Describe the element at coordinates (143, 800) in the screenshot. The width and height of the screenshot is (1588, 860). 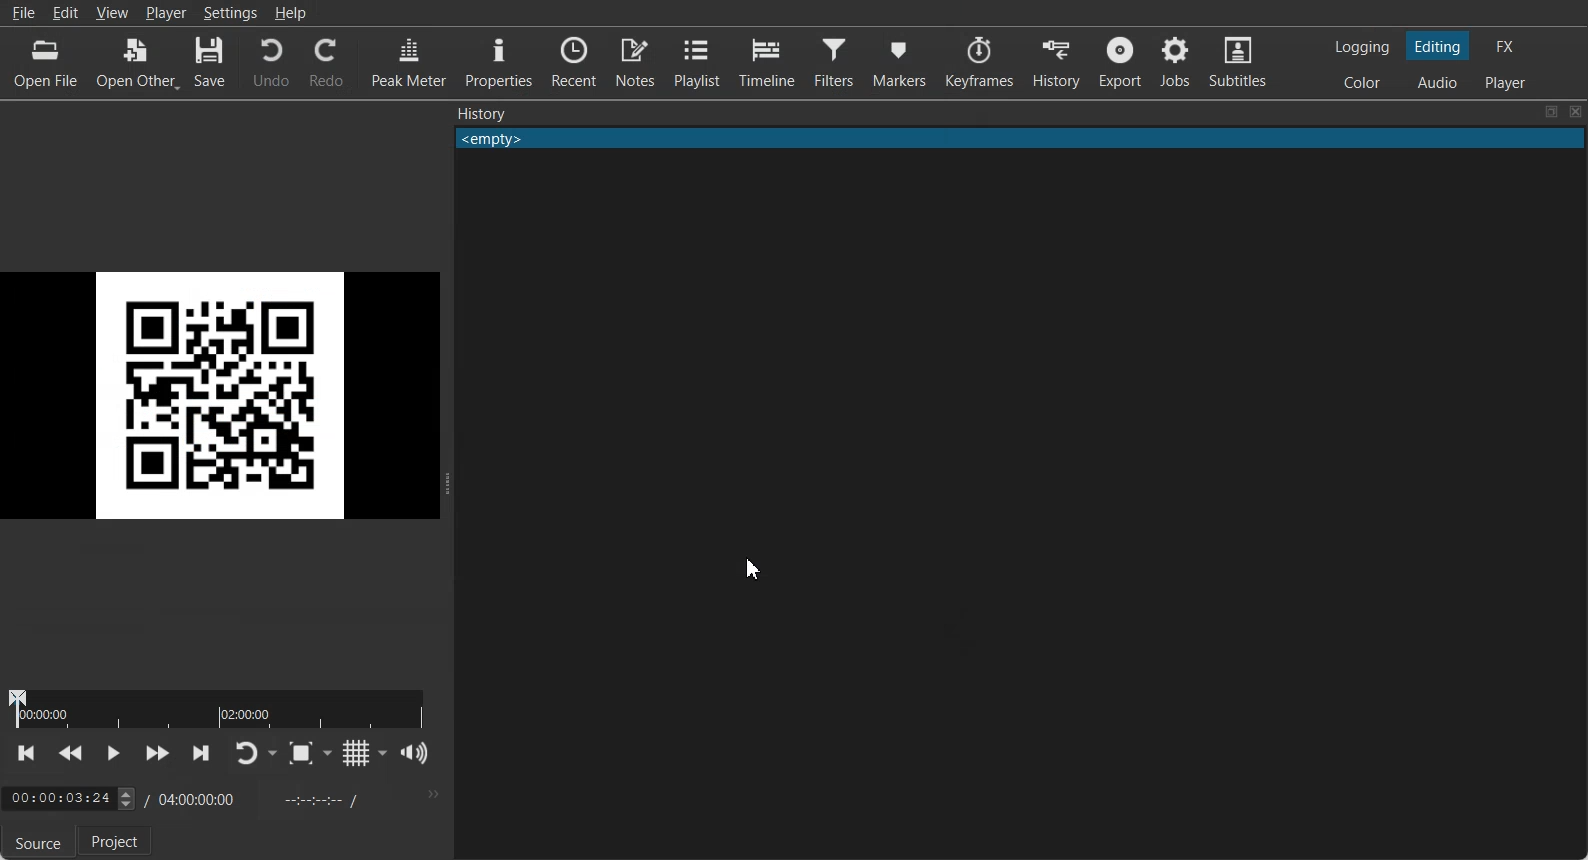
I see `/` at that location.